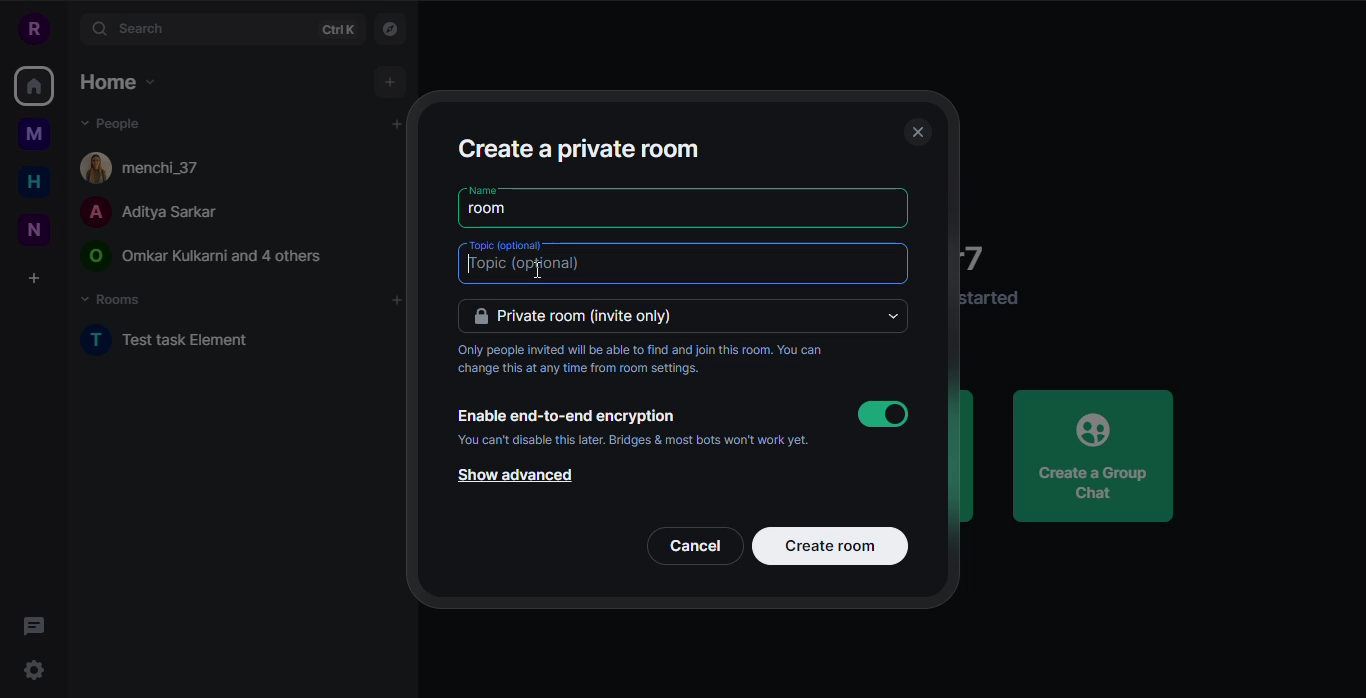 This screenshot has width=1366, height=698. I want to click on welcome, so click(983, 256).